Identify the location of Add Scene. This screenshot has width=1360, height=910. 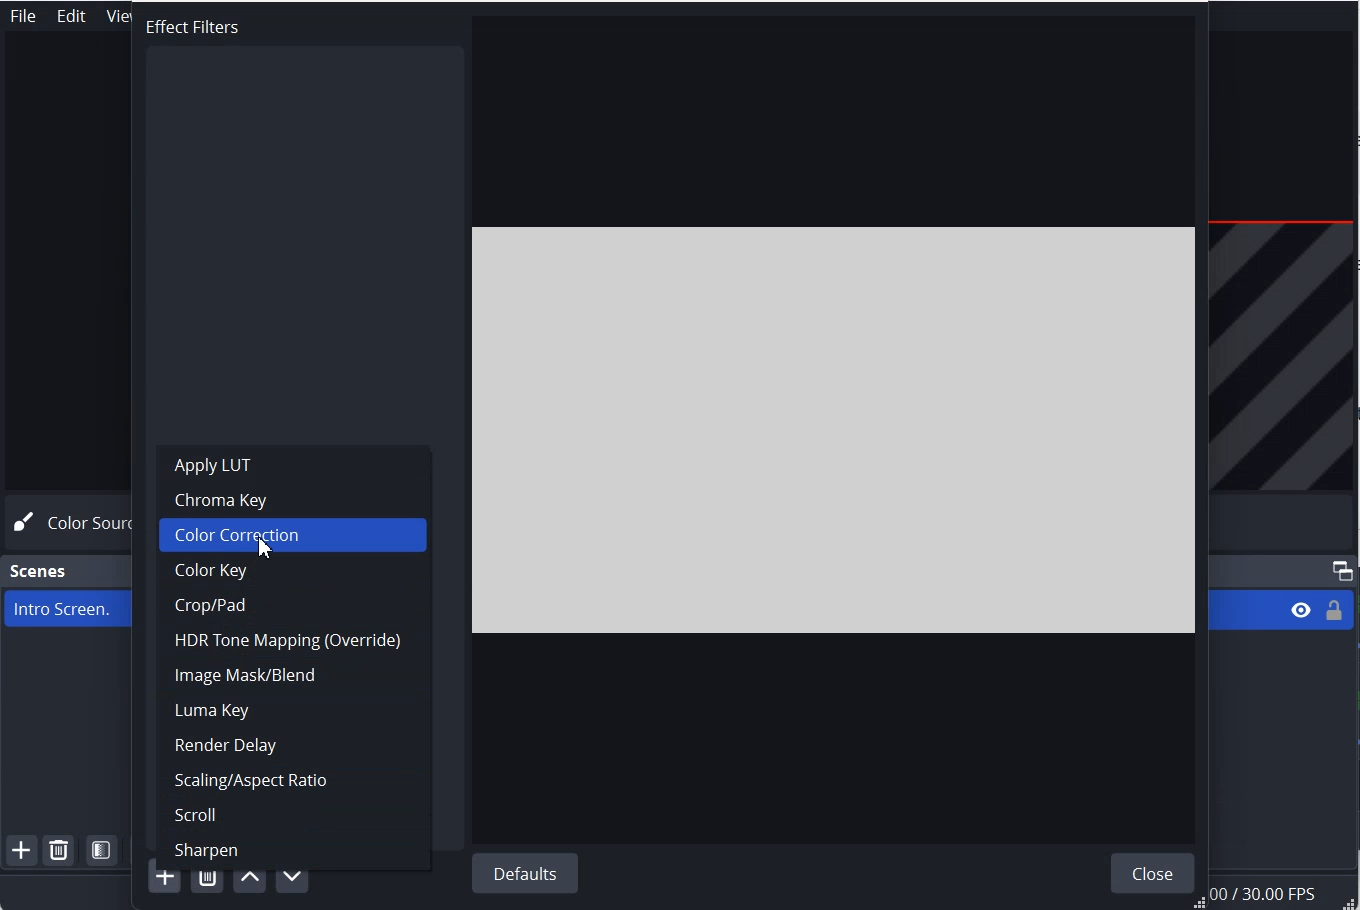
(21, 851).